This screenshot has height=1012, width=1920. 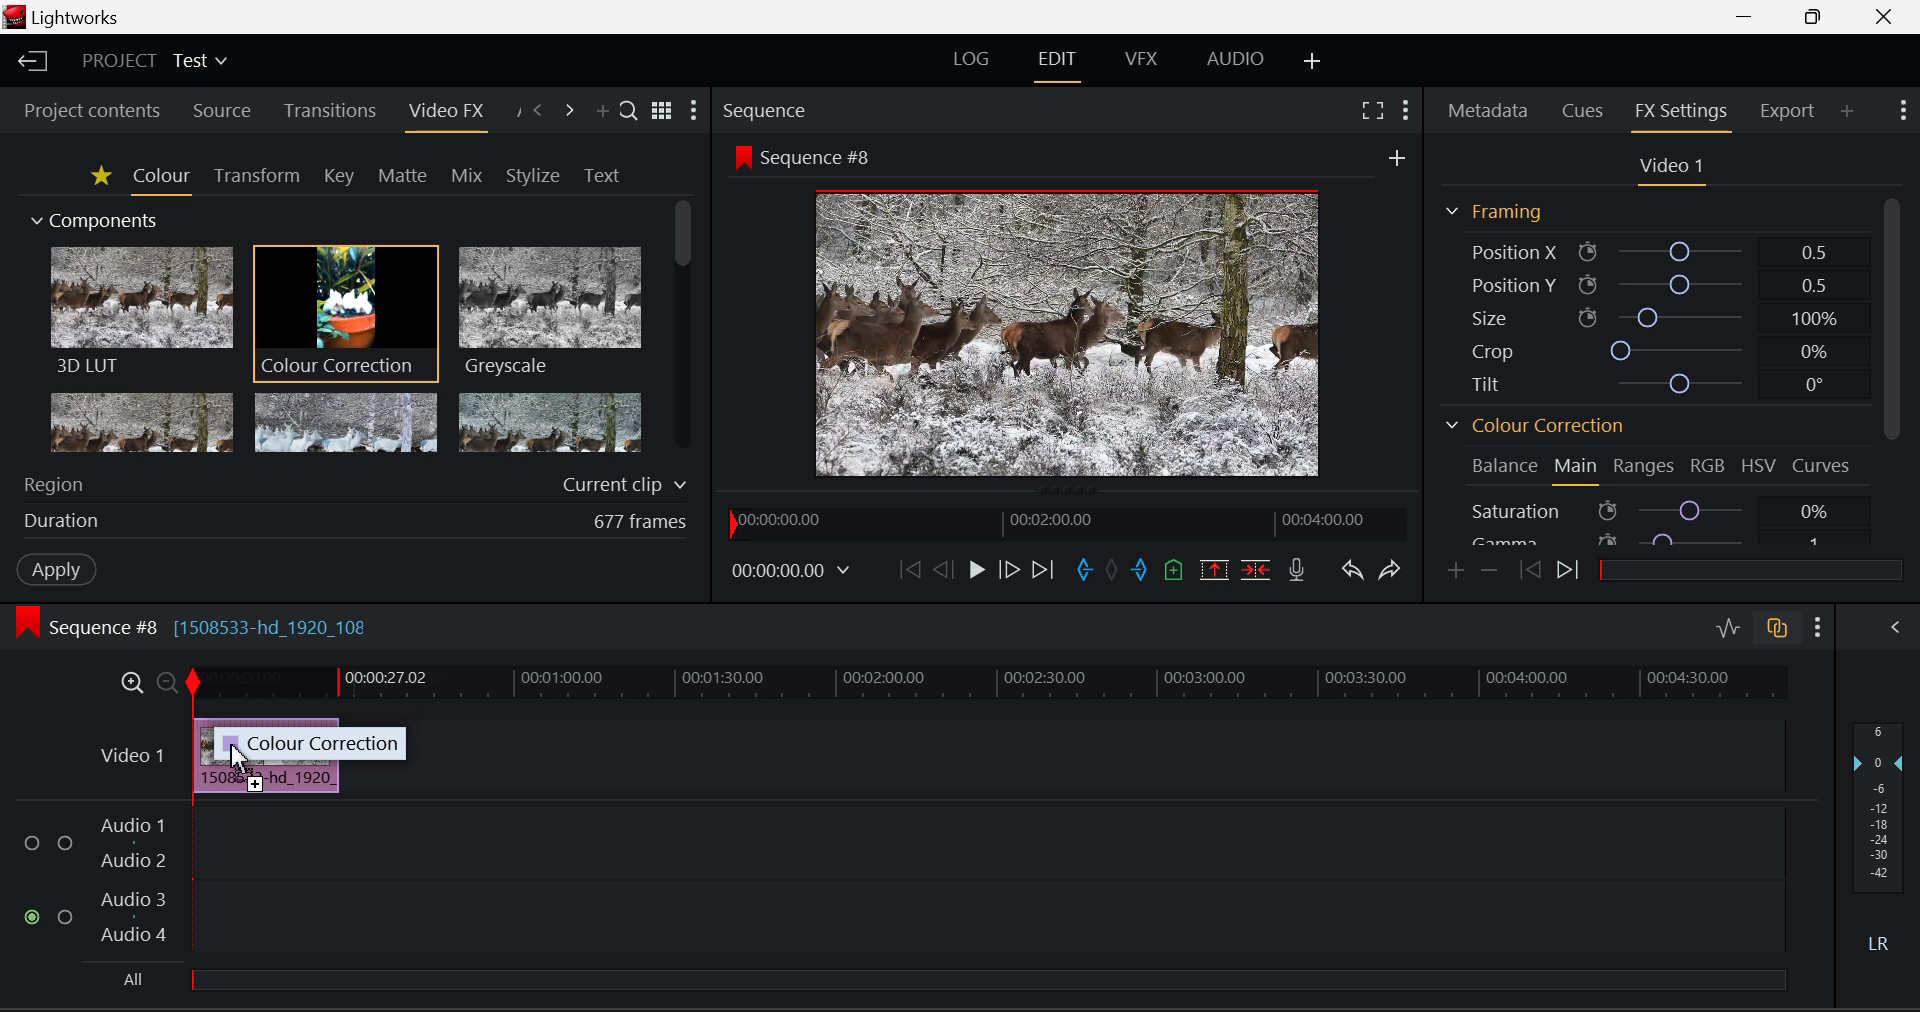 I want to click on Toggle Auto Track Sync, so click(x=1777, y=630).